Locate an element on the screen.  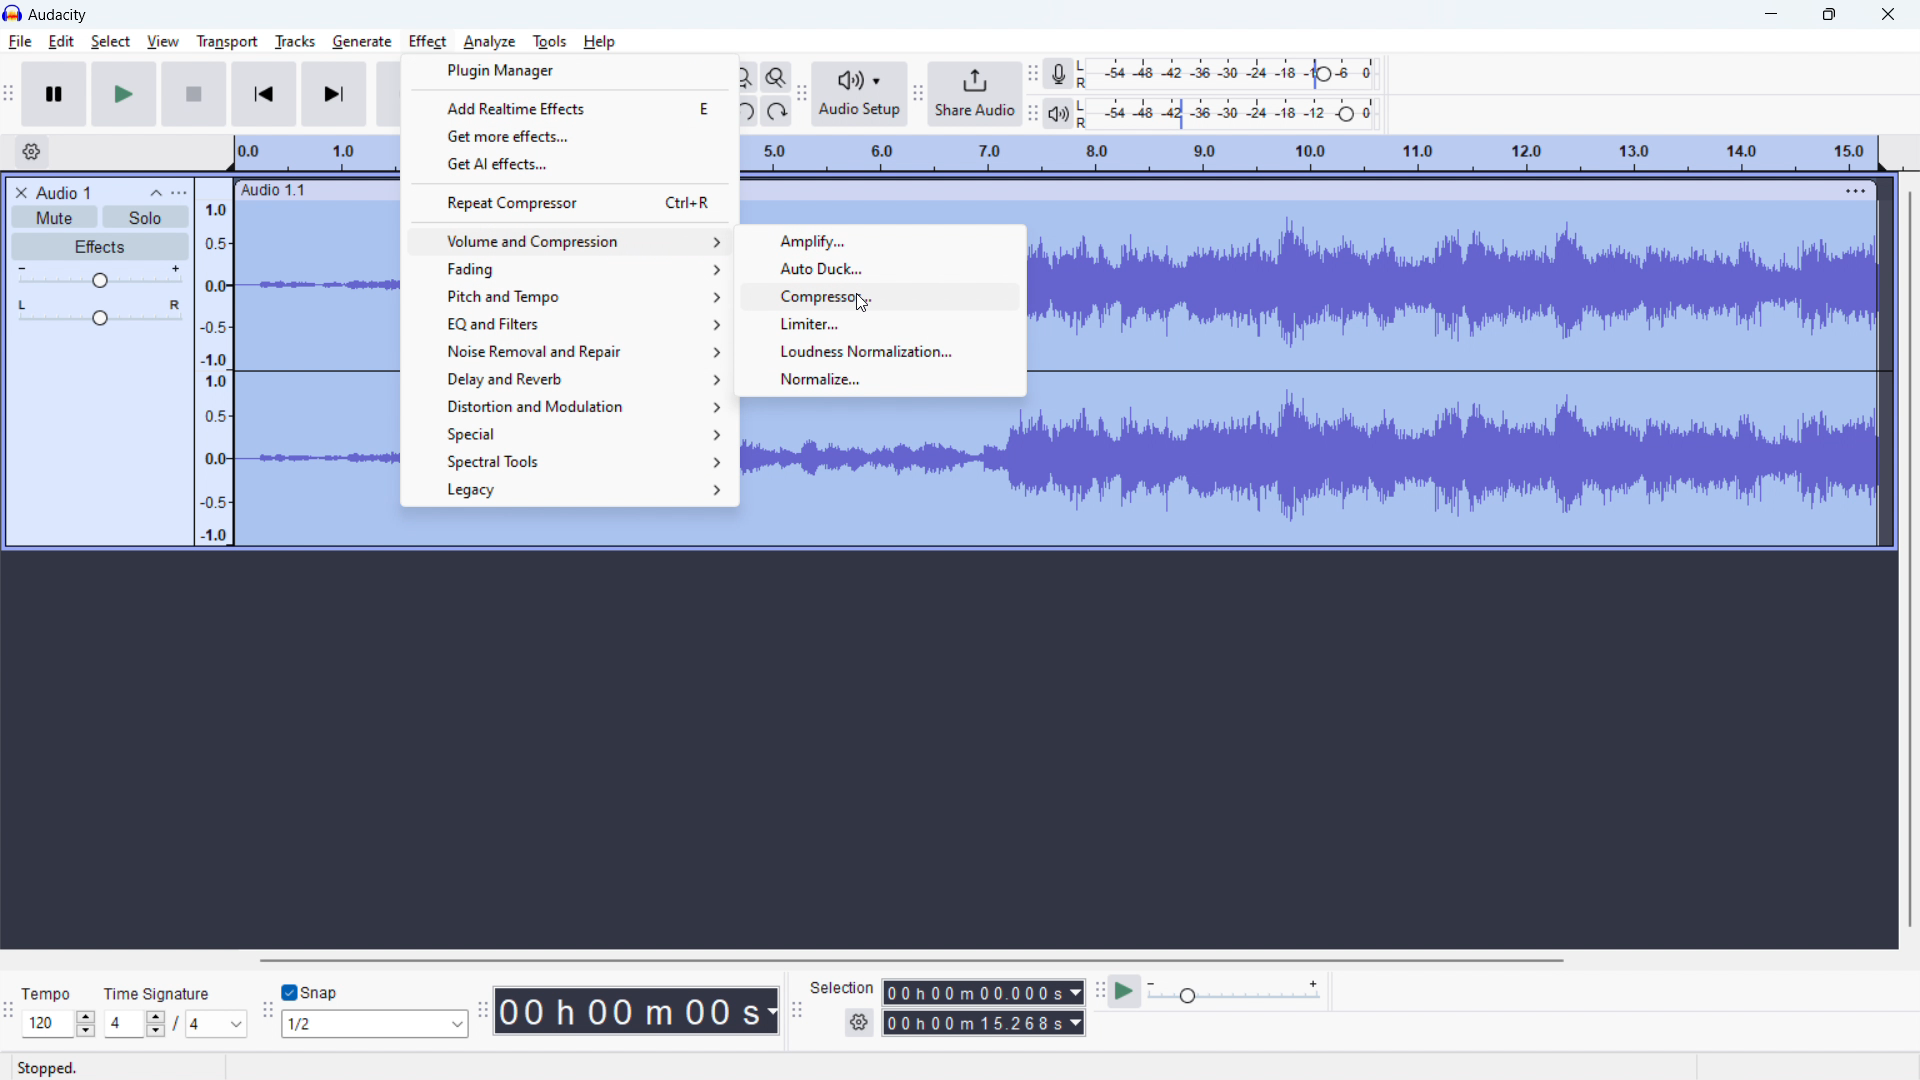
toggle zoom is located at coordinates (777, 77).